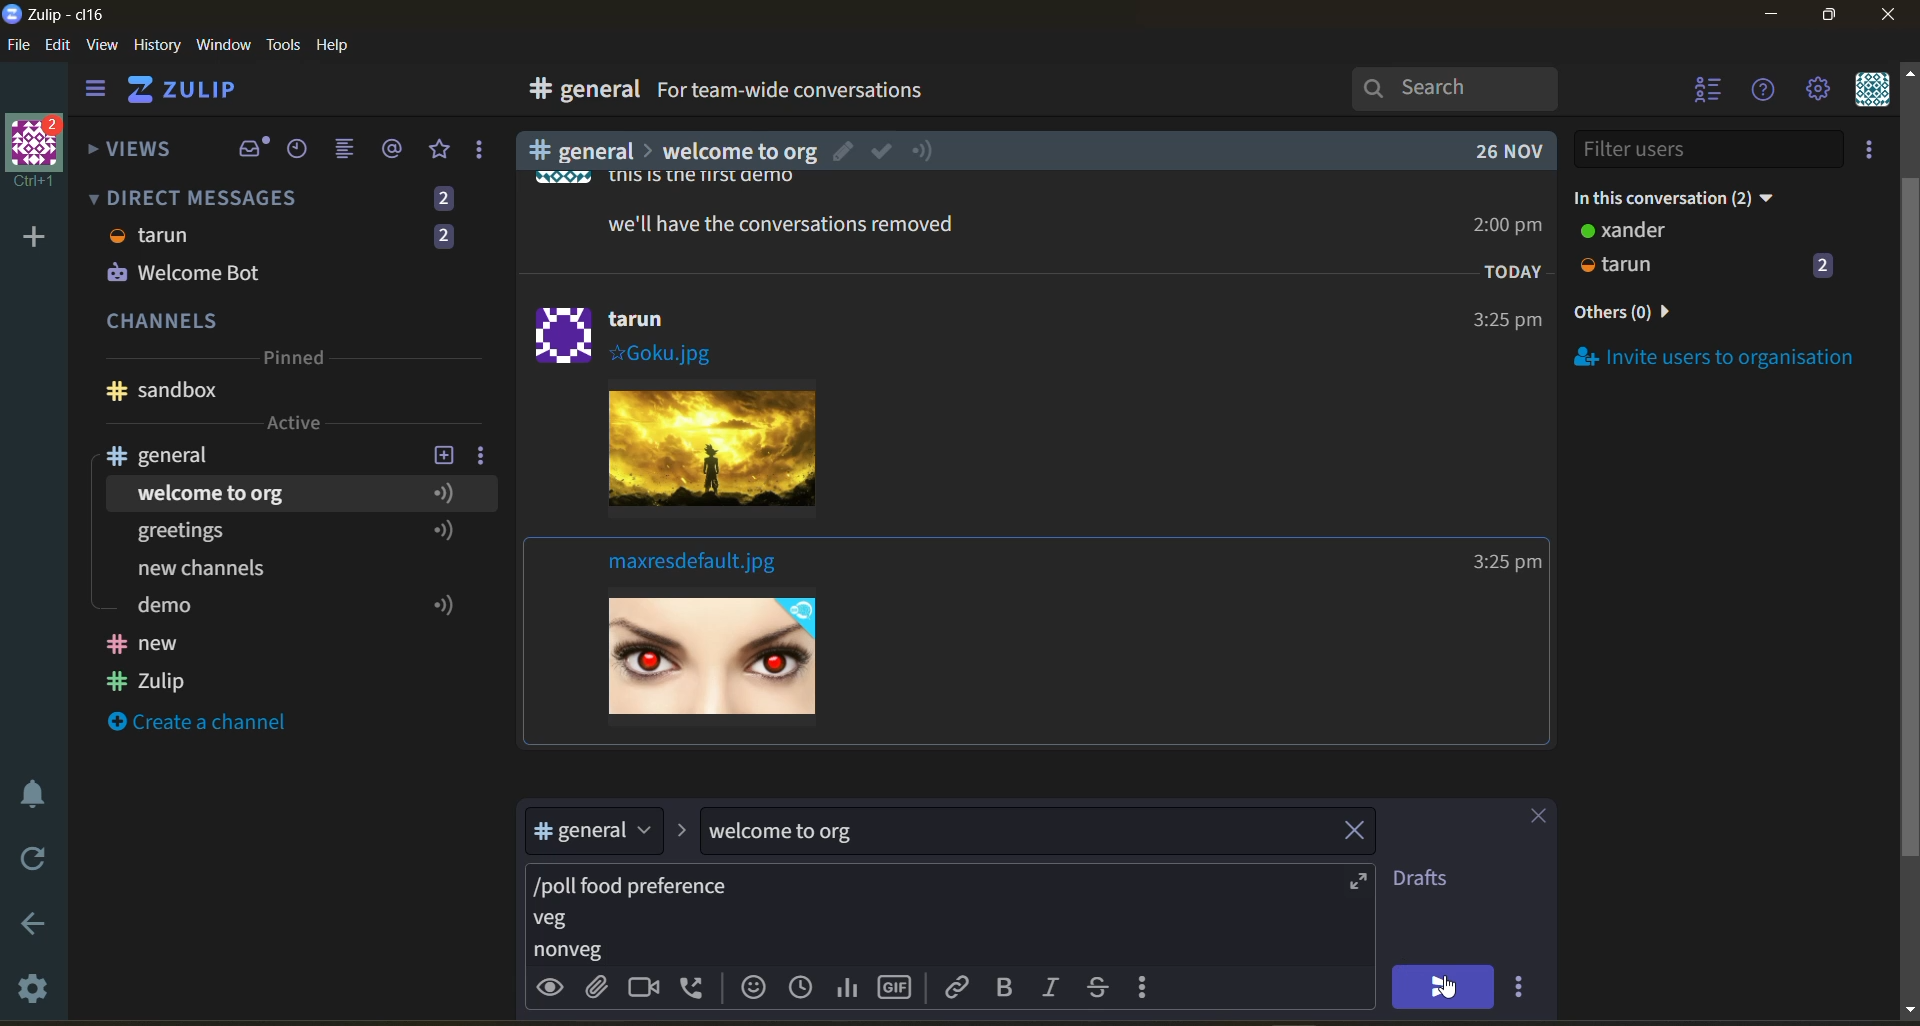  What do you see at coordinates (58, 47) in the screenshot?
I see `edit` at bounding box center [58, 47].